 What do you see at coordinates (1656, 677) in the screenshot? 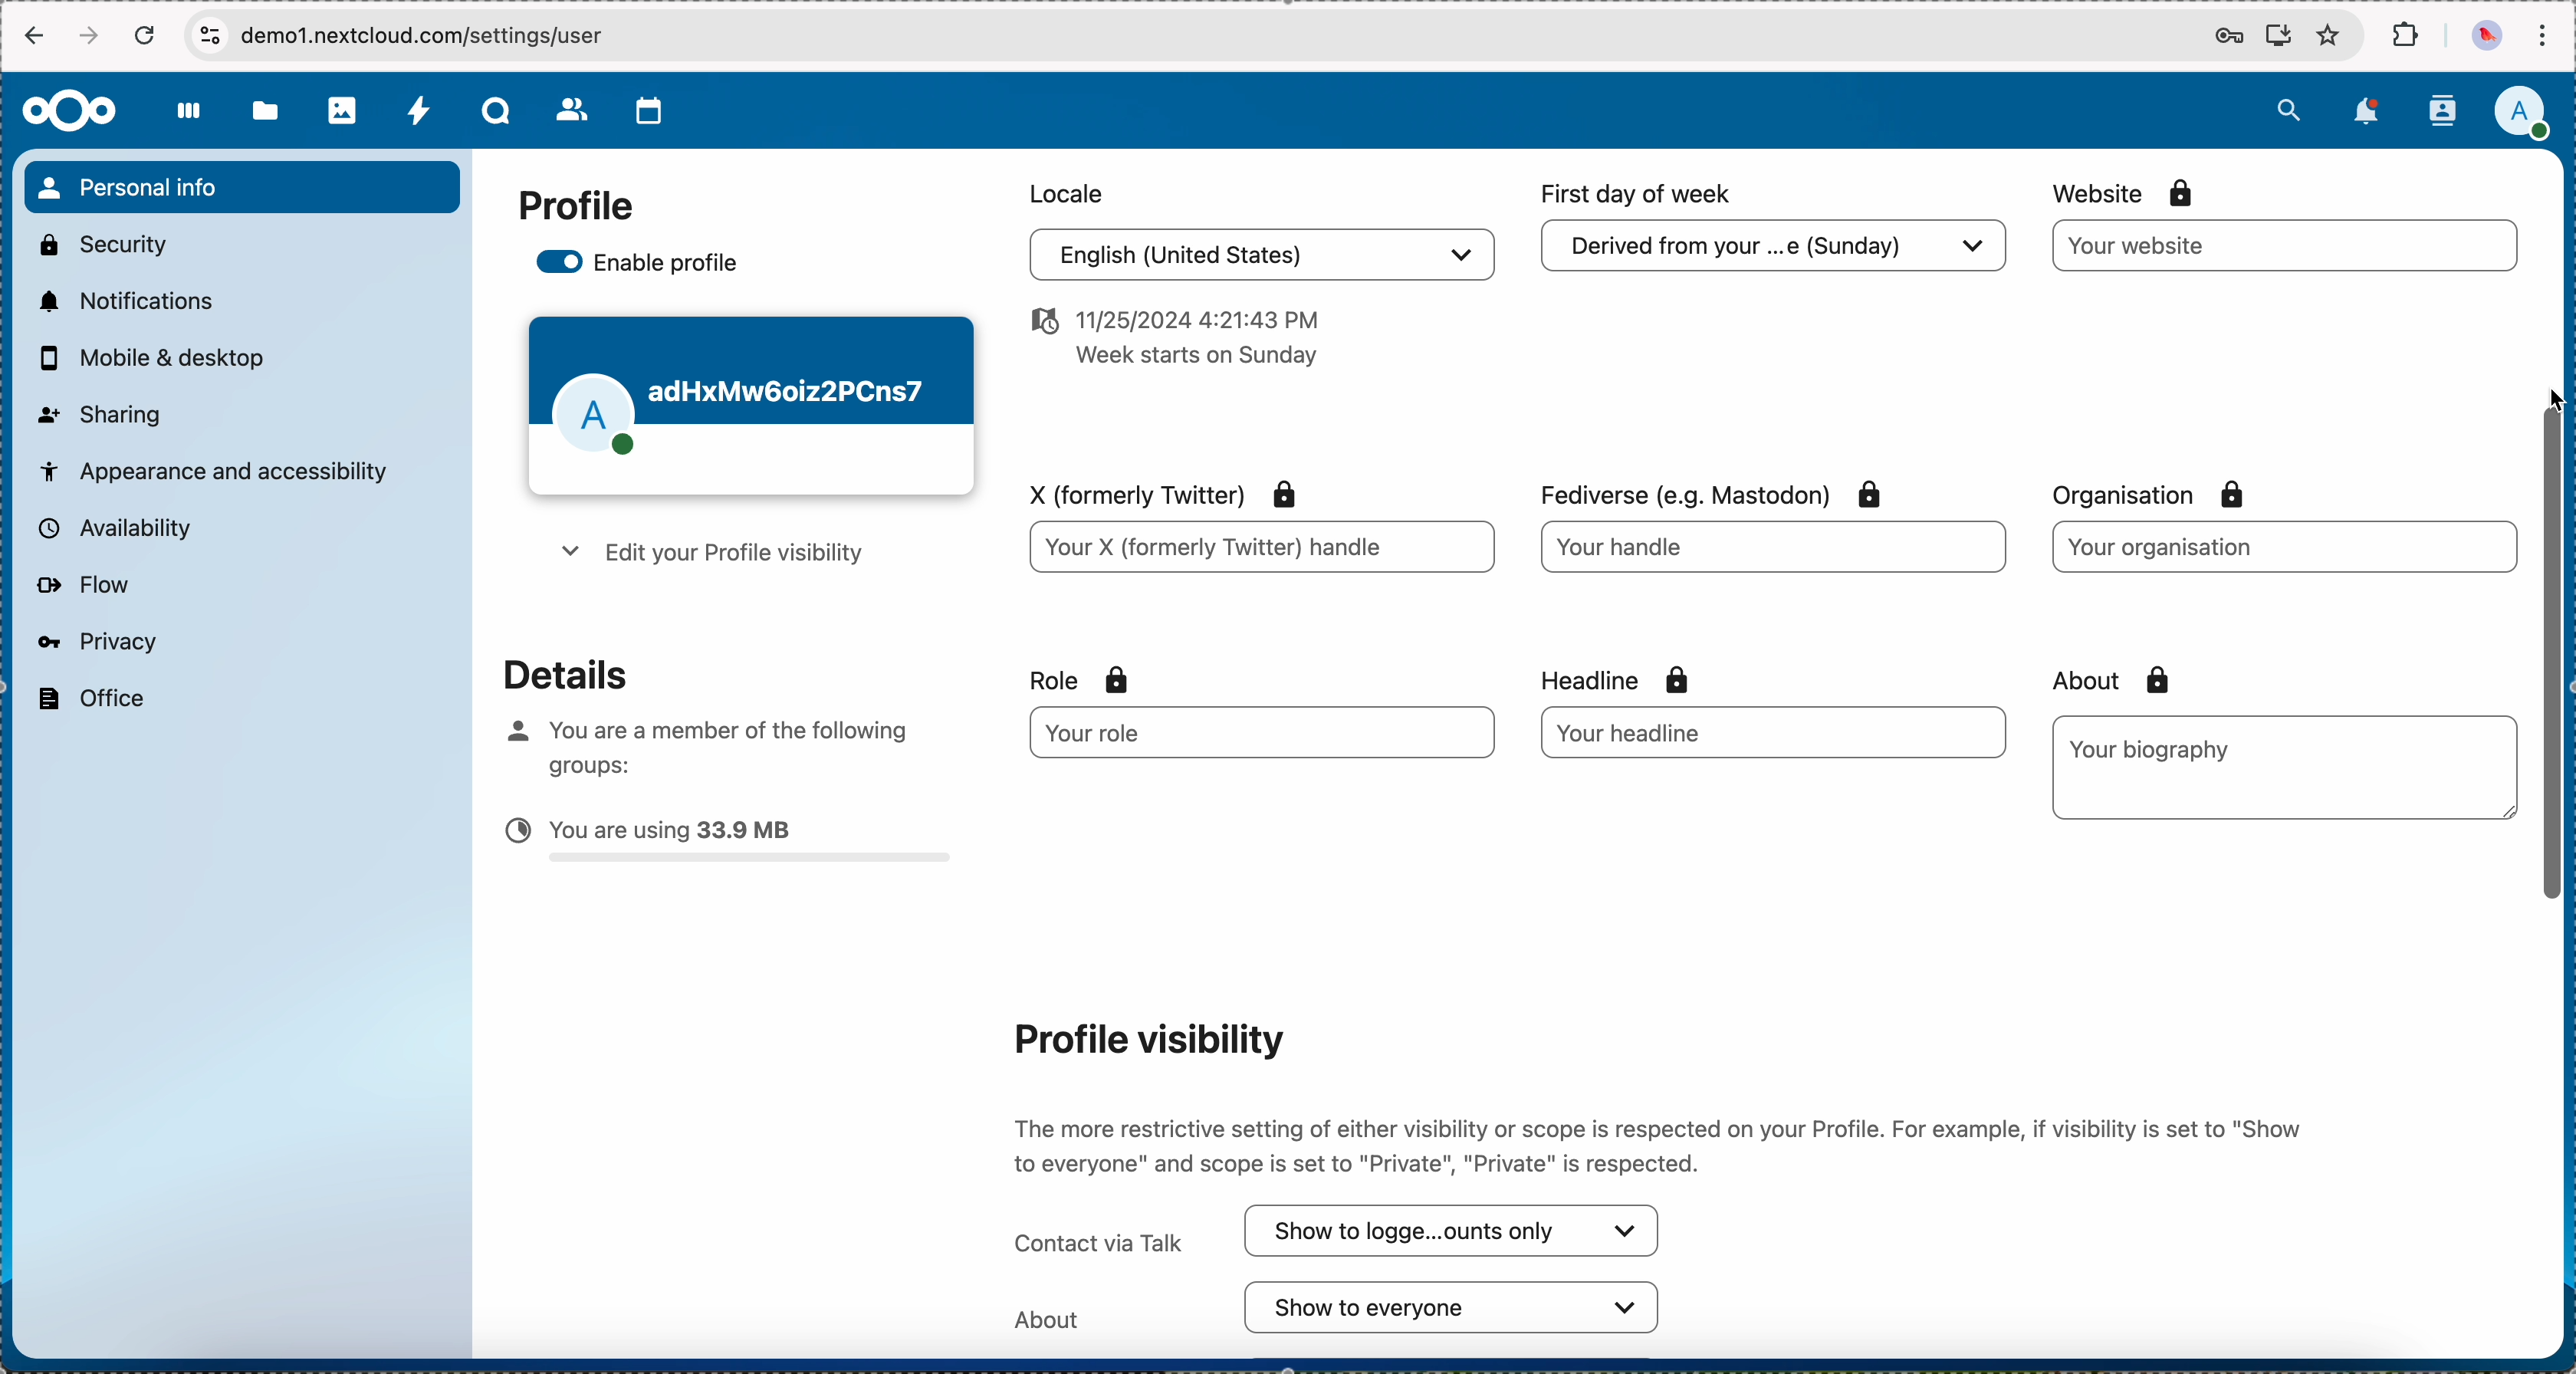
I see `headline` at bounding box center [1656, 677].